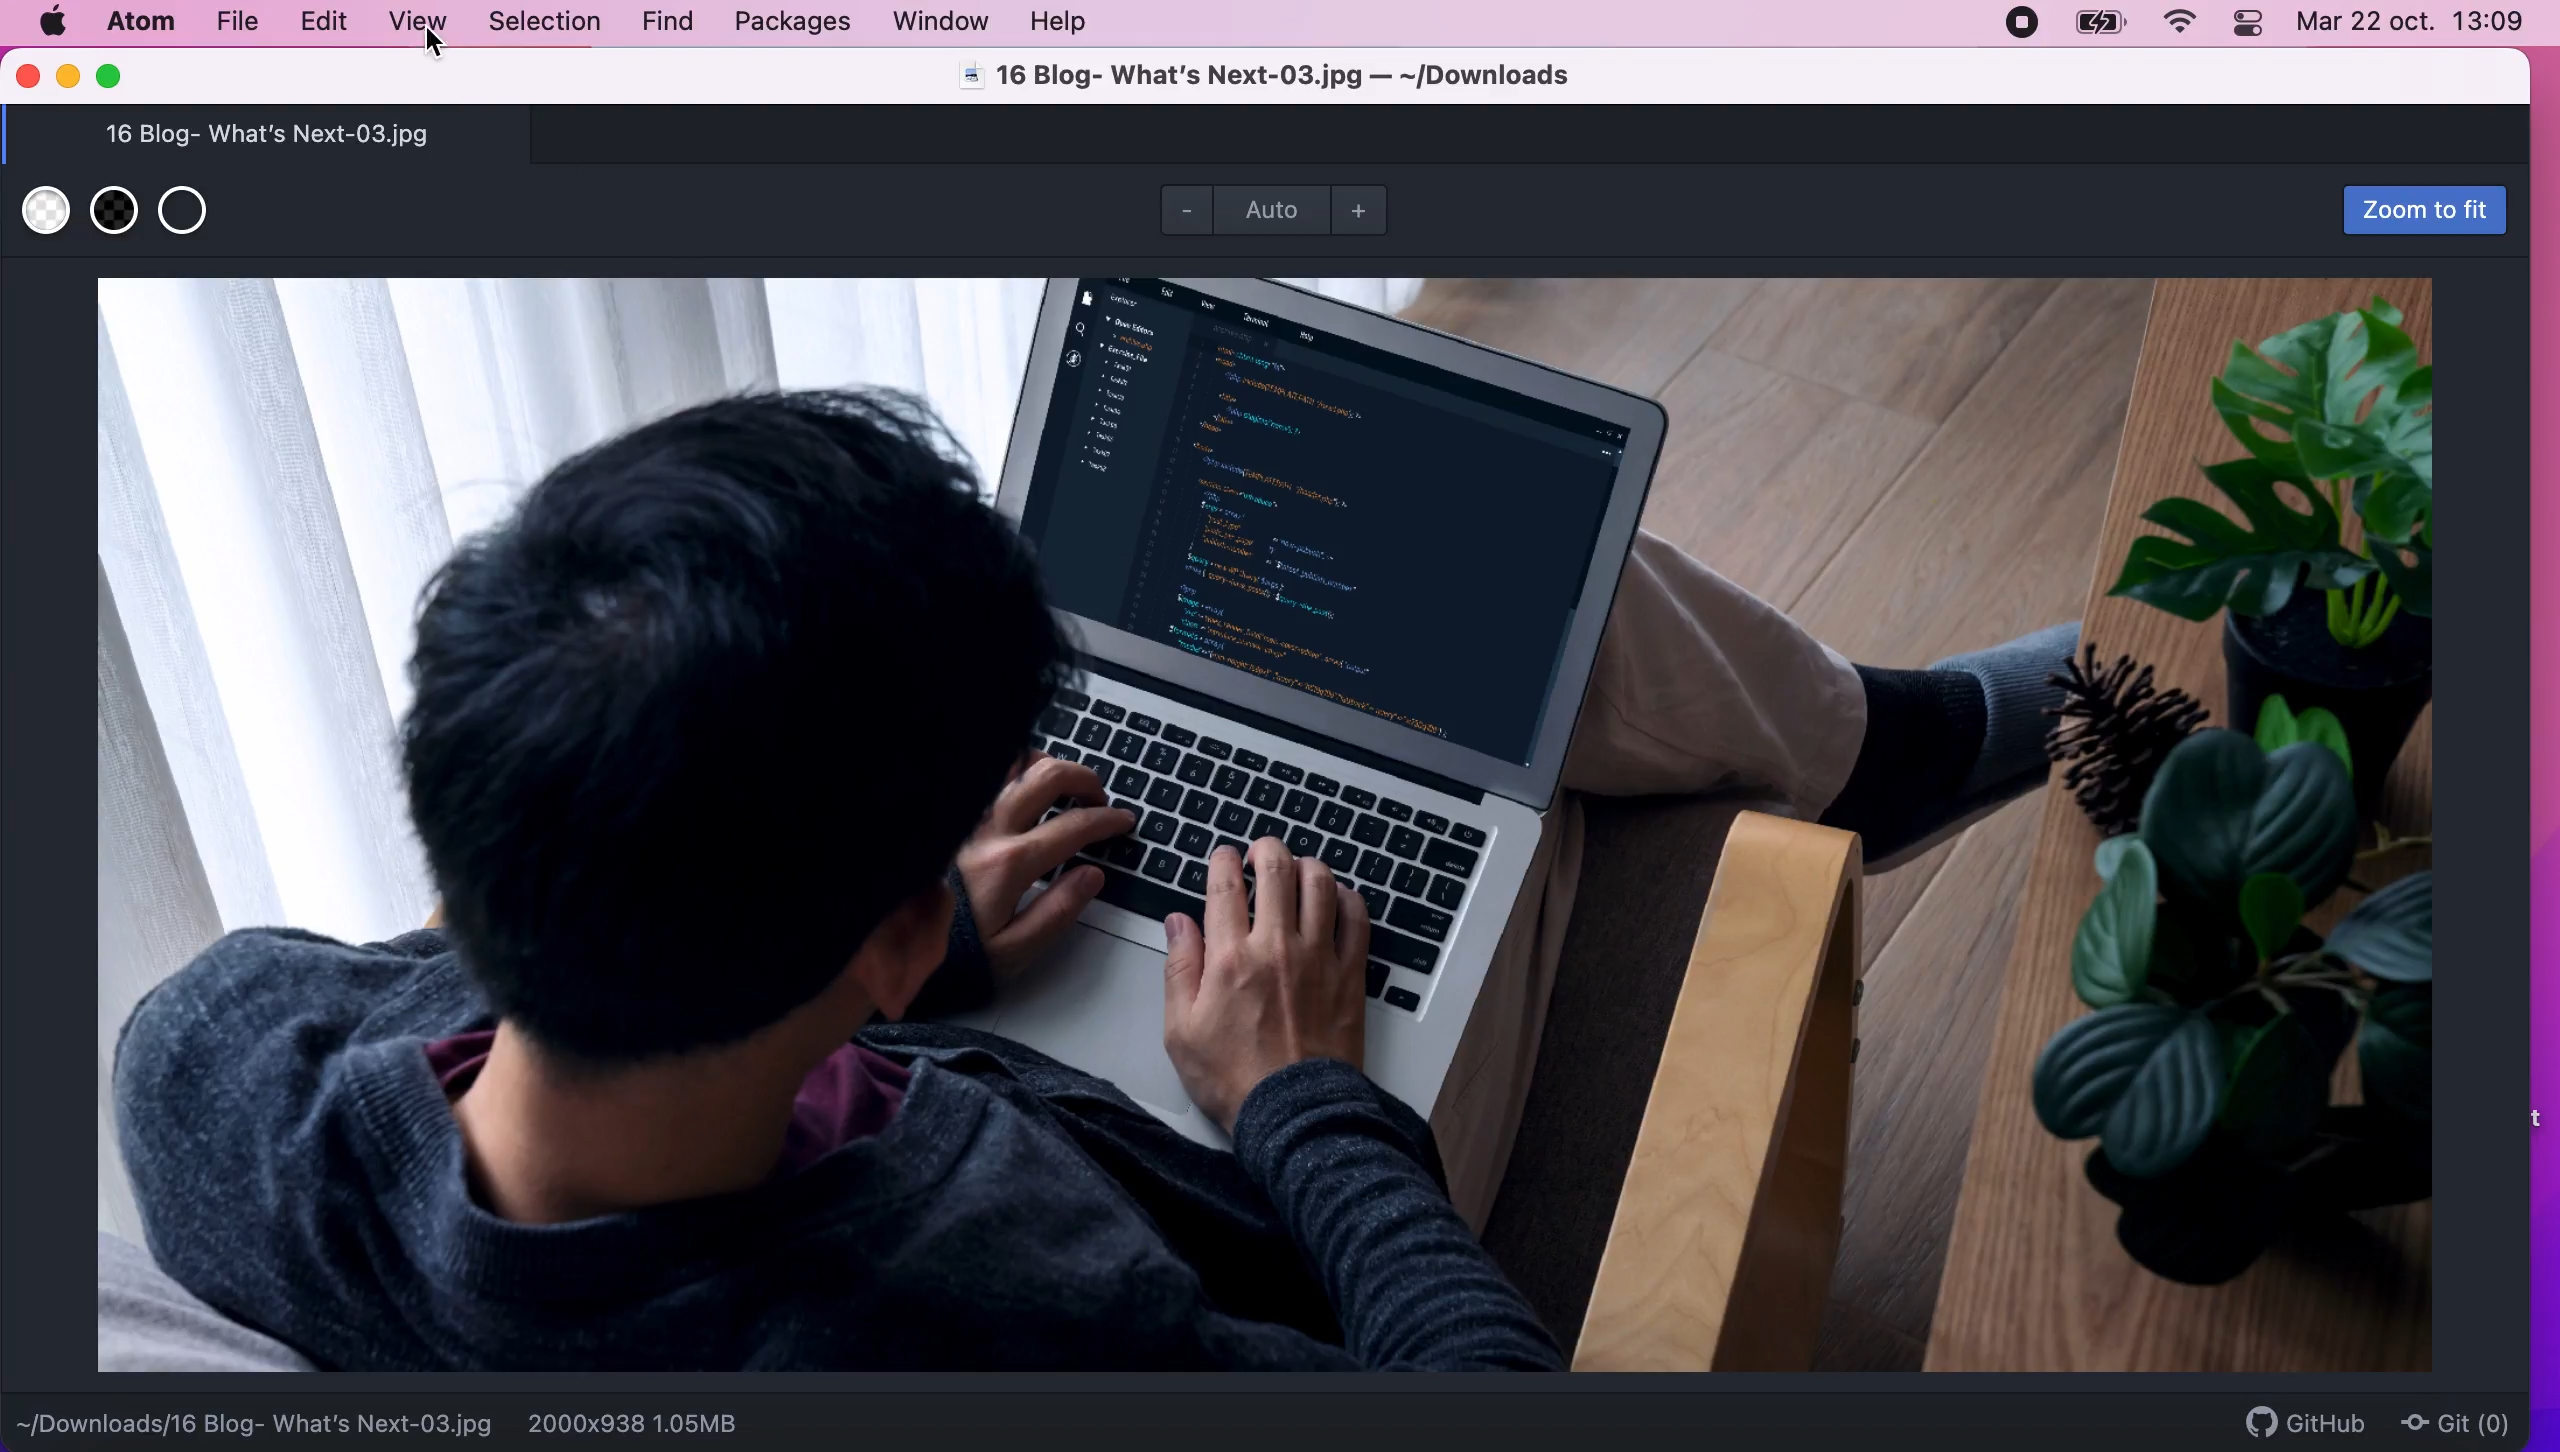 The width and height of the screenshot is (2560, 1452). I want to click on ~/Downloads/16 Blog- What's Next-03.jpg, so click(255, 1419).